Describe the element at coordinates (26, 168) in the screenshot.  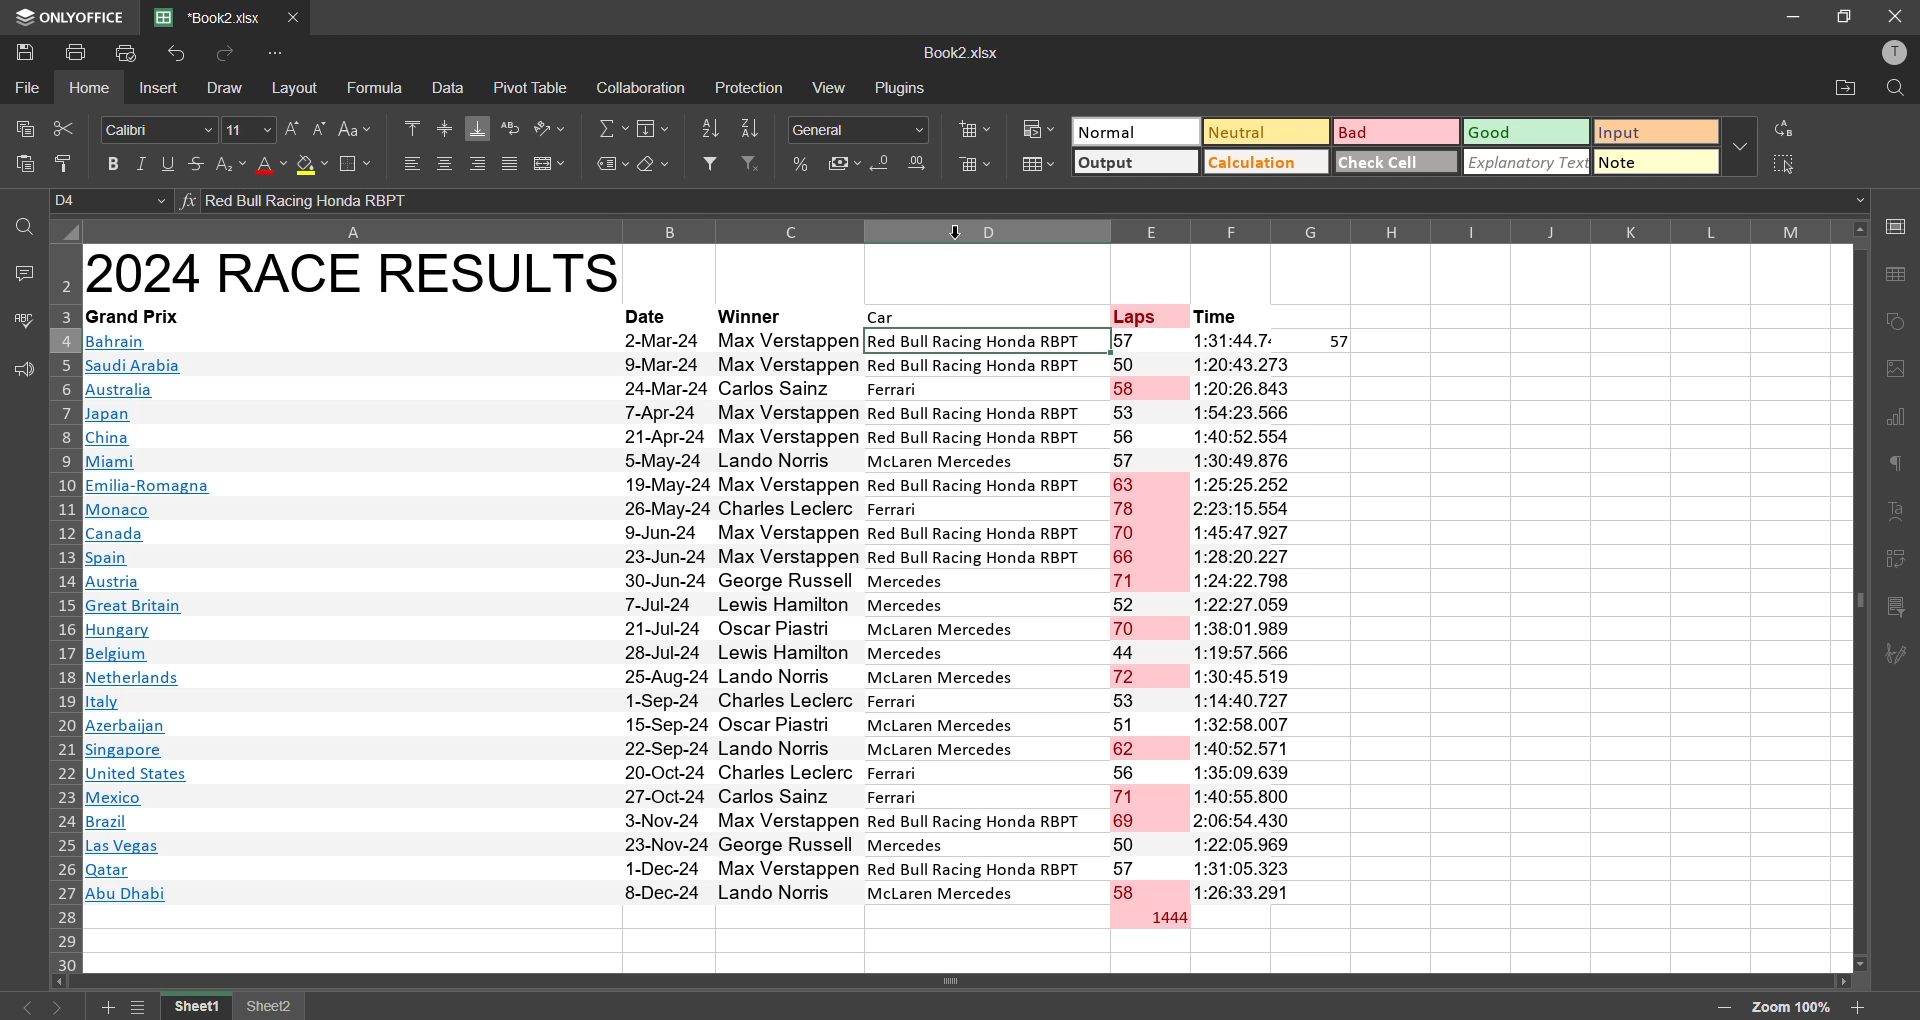
I see `paste` at that location.